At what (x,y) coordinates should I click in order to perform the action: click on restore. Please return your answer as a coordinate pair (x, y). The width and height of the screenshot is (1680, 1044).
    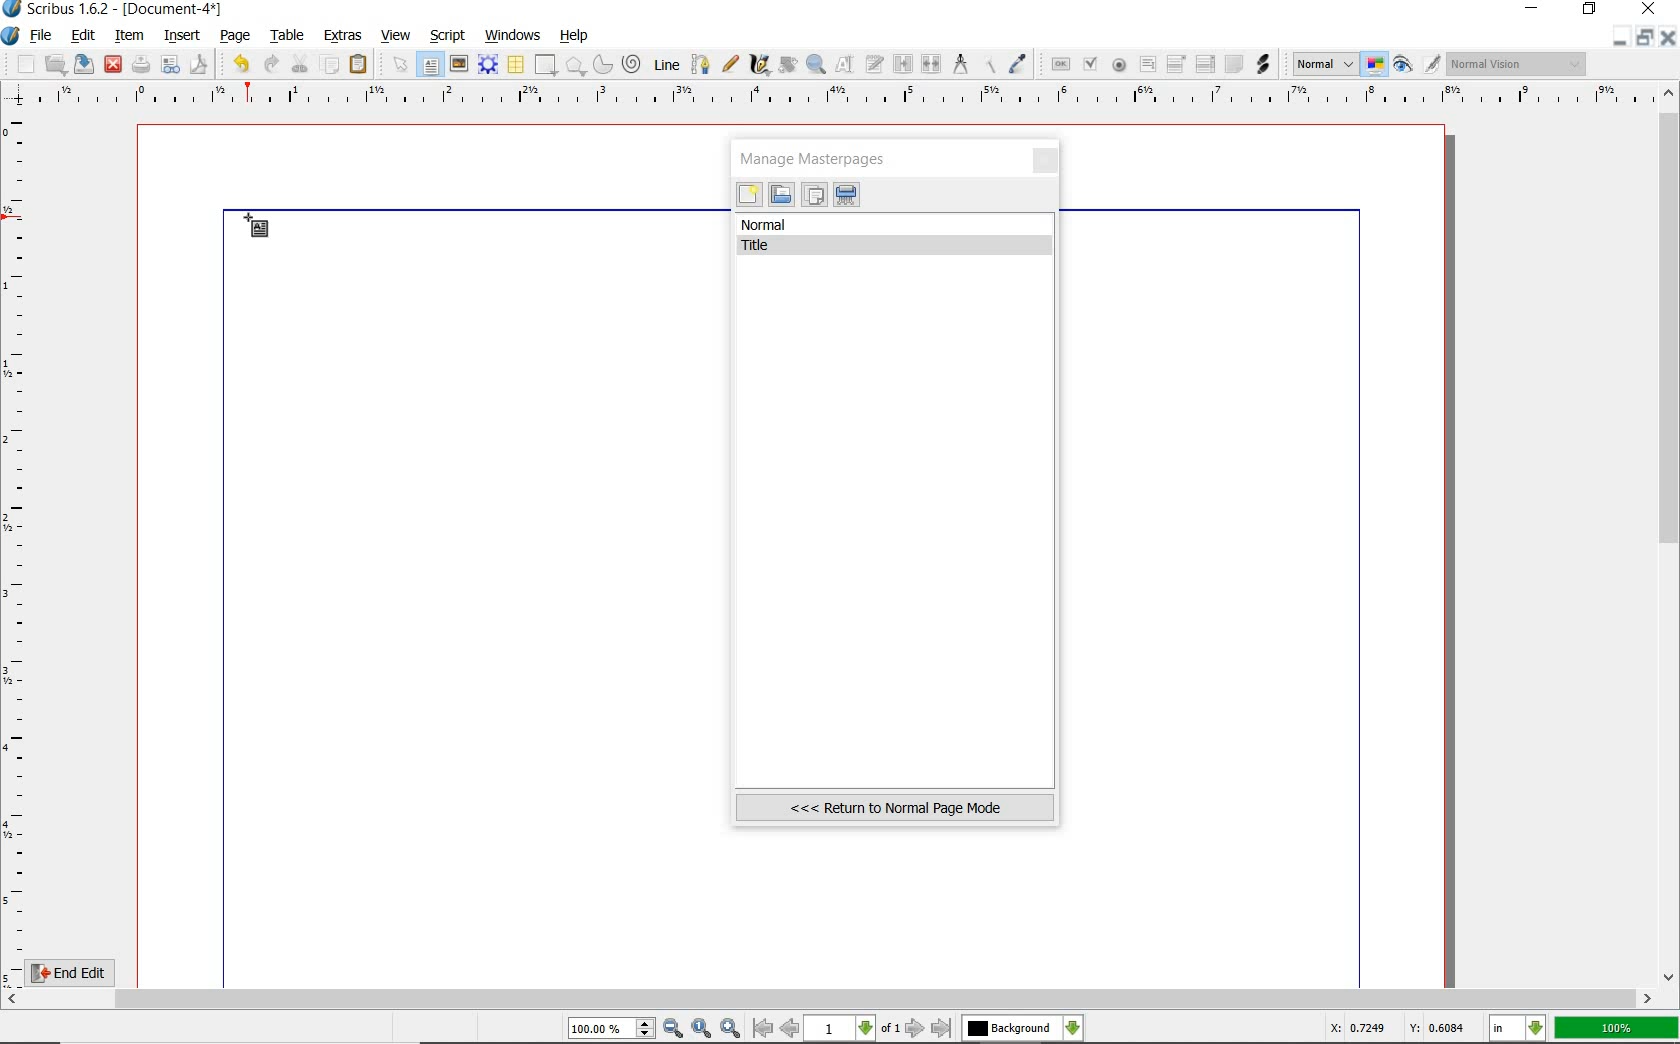
    Looking at the image, I should click on (1591, 11).